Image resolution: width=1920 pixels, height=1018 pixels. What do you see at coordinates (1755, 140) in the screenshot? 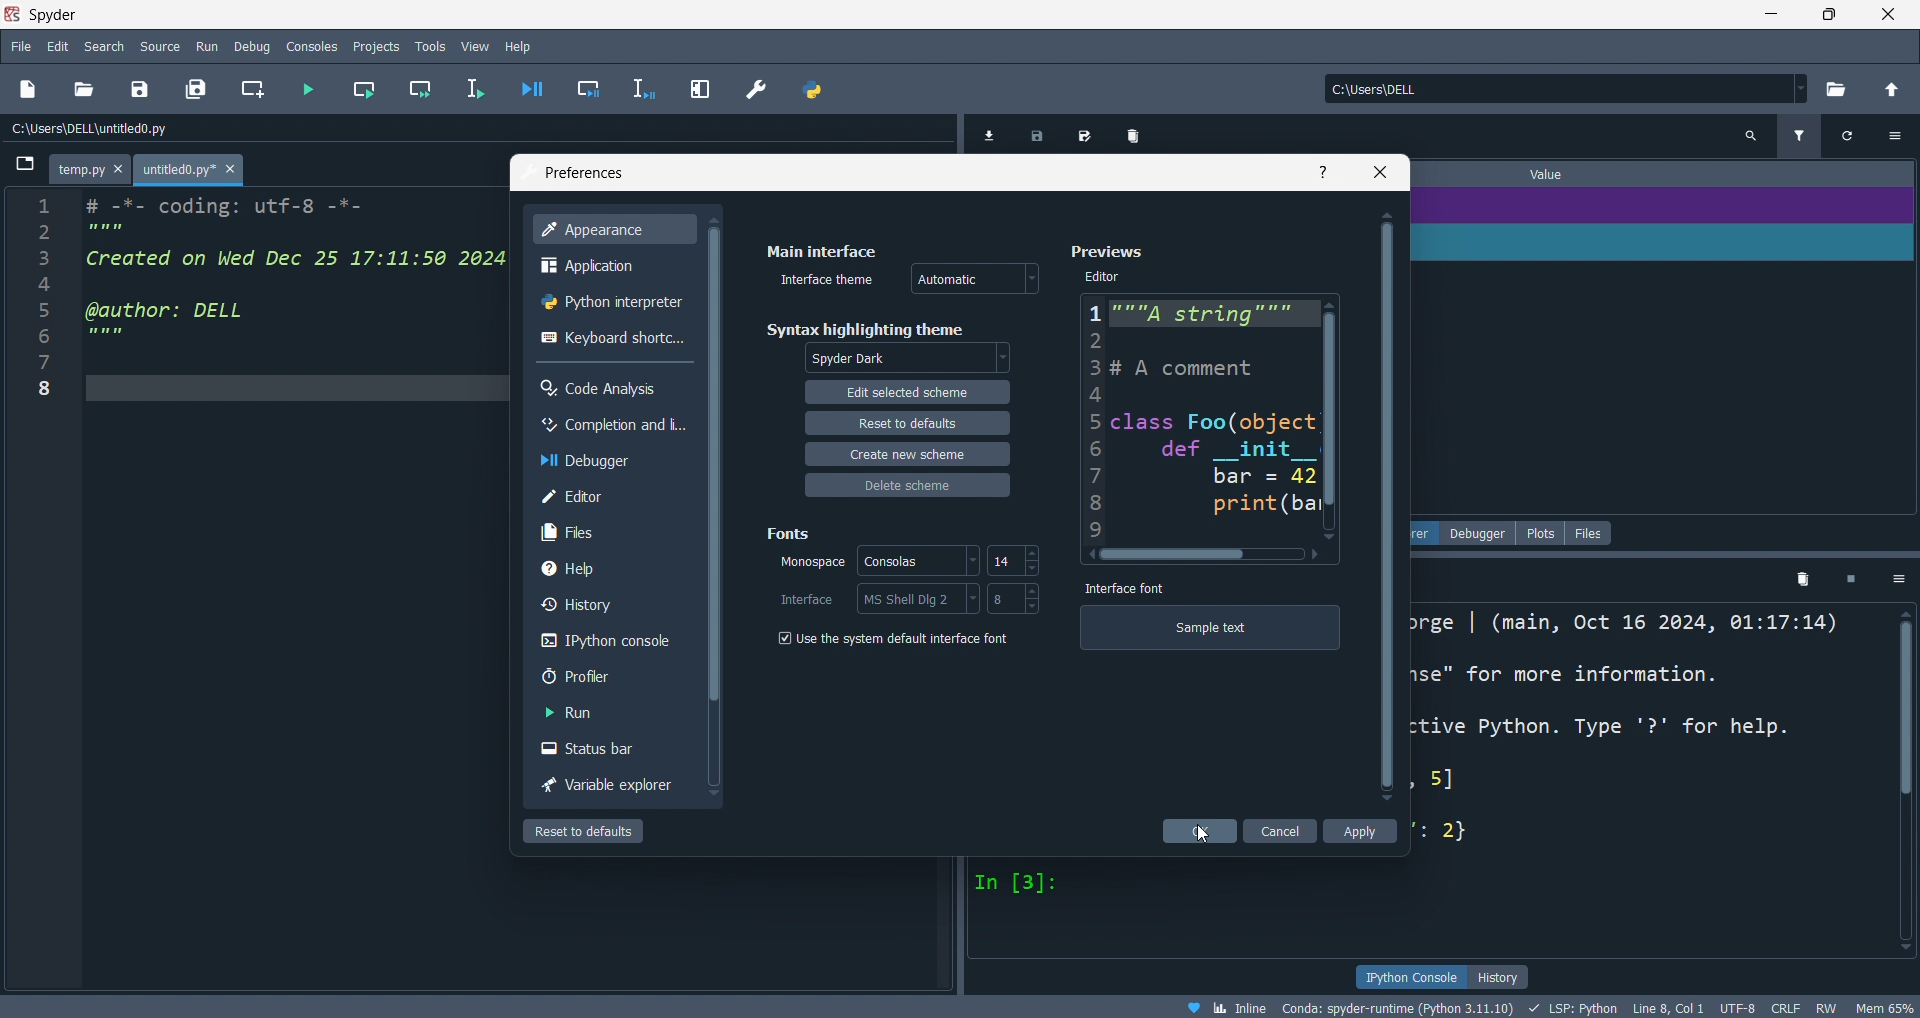
I see `search variables` at bounding box center [1755, 140].